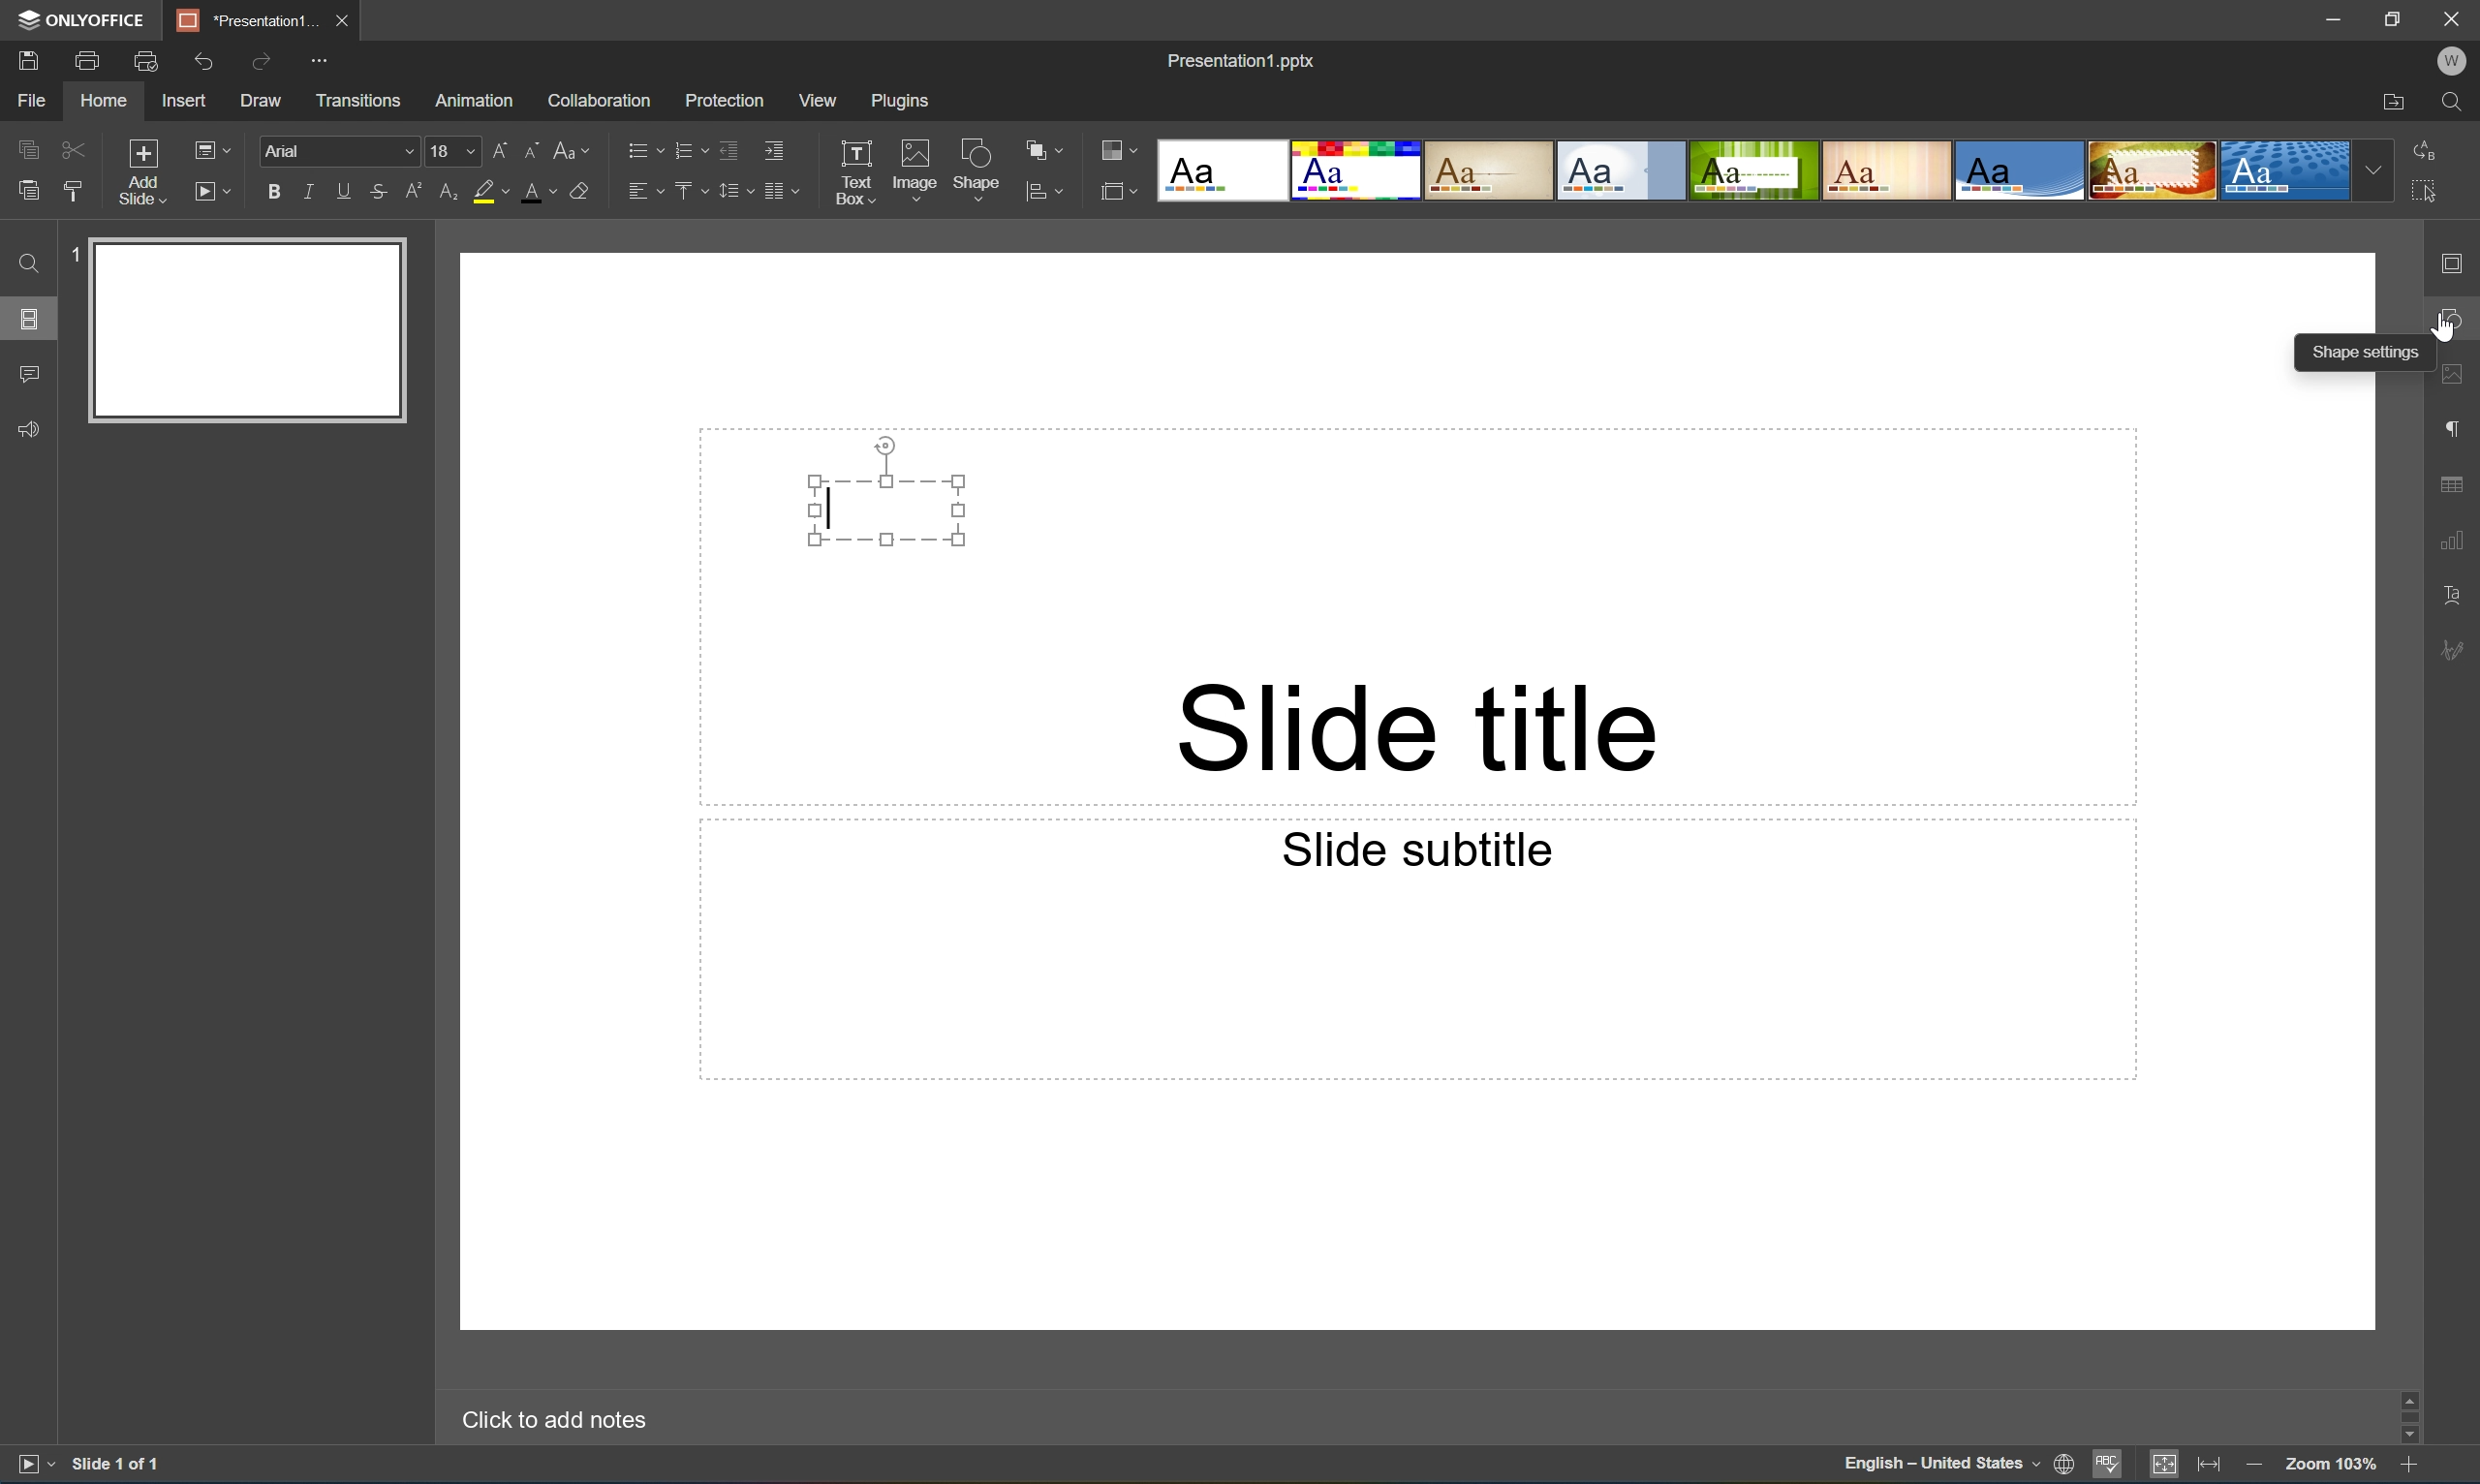 The width and height of the screenshot is (2480, 1484). What do you see at coordinates (1239, 57) in the screenshot?
I see `Presentation1.pptx` at bounding box center [1239, 57].